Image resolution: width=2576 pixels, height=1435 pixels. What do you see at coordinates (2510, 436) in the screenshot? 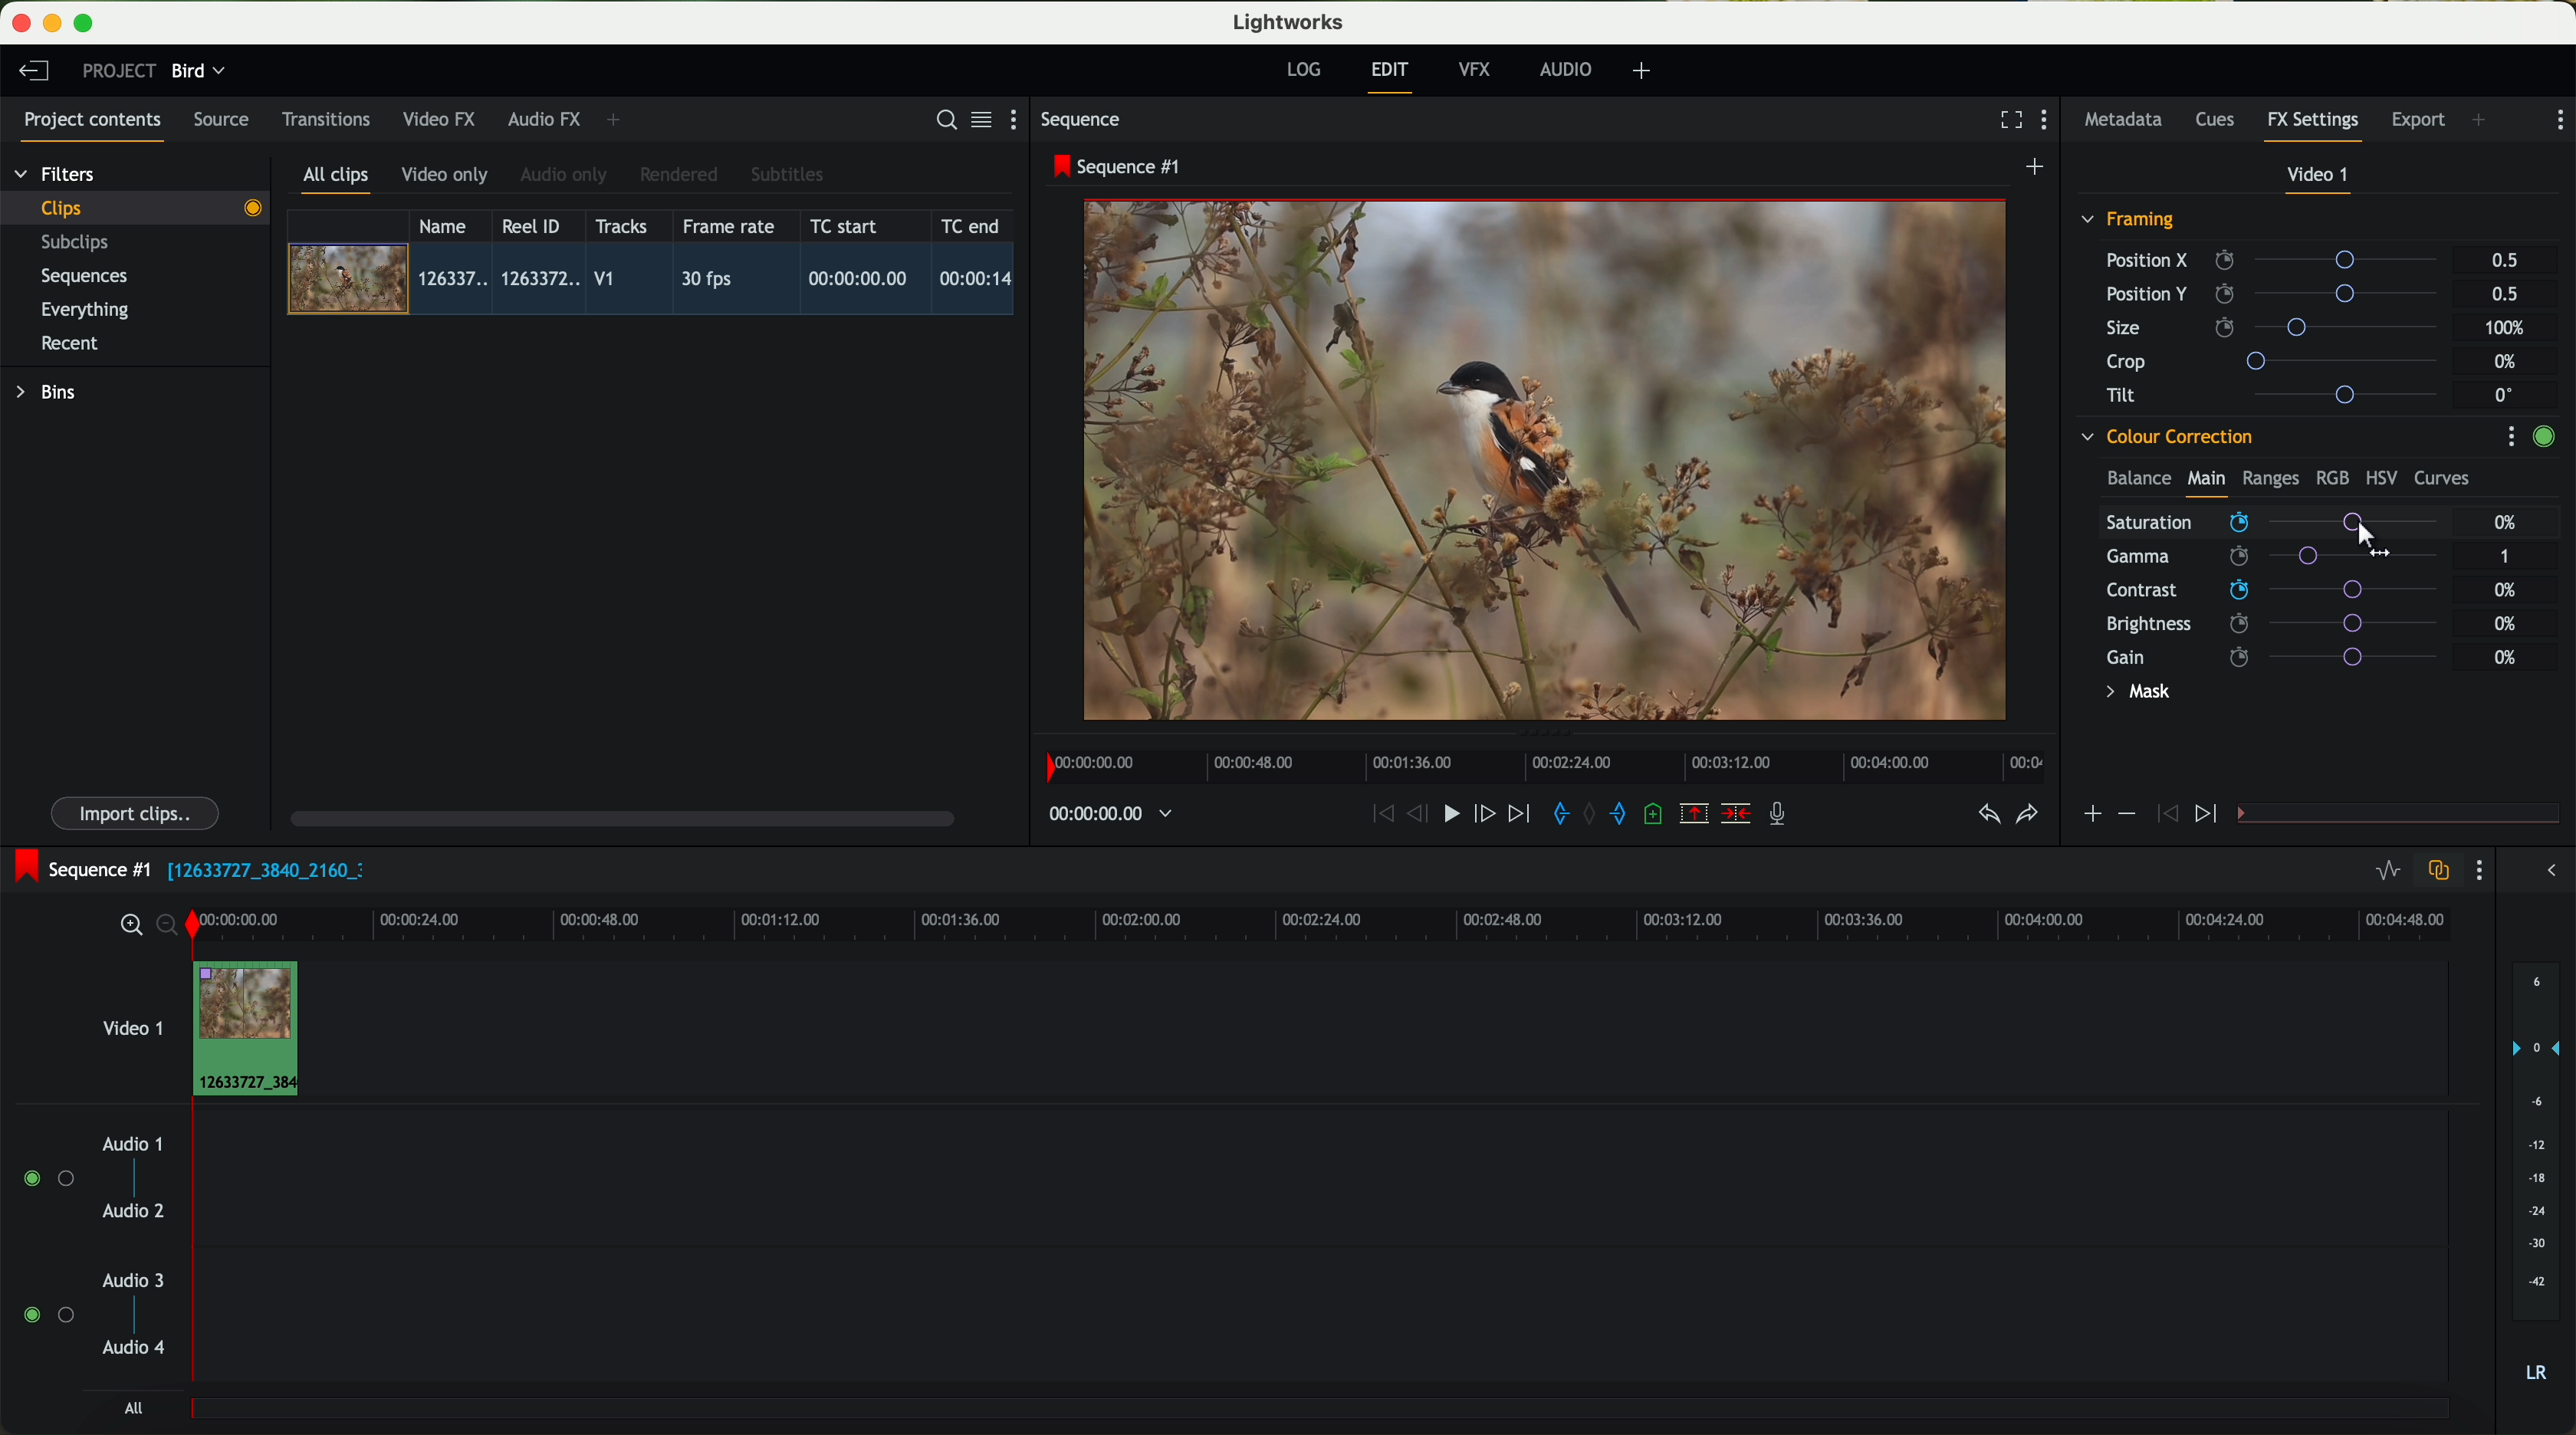
I see `show settings menu` at bounding box center [2510, 436].